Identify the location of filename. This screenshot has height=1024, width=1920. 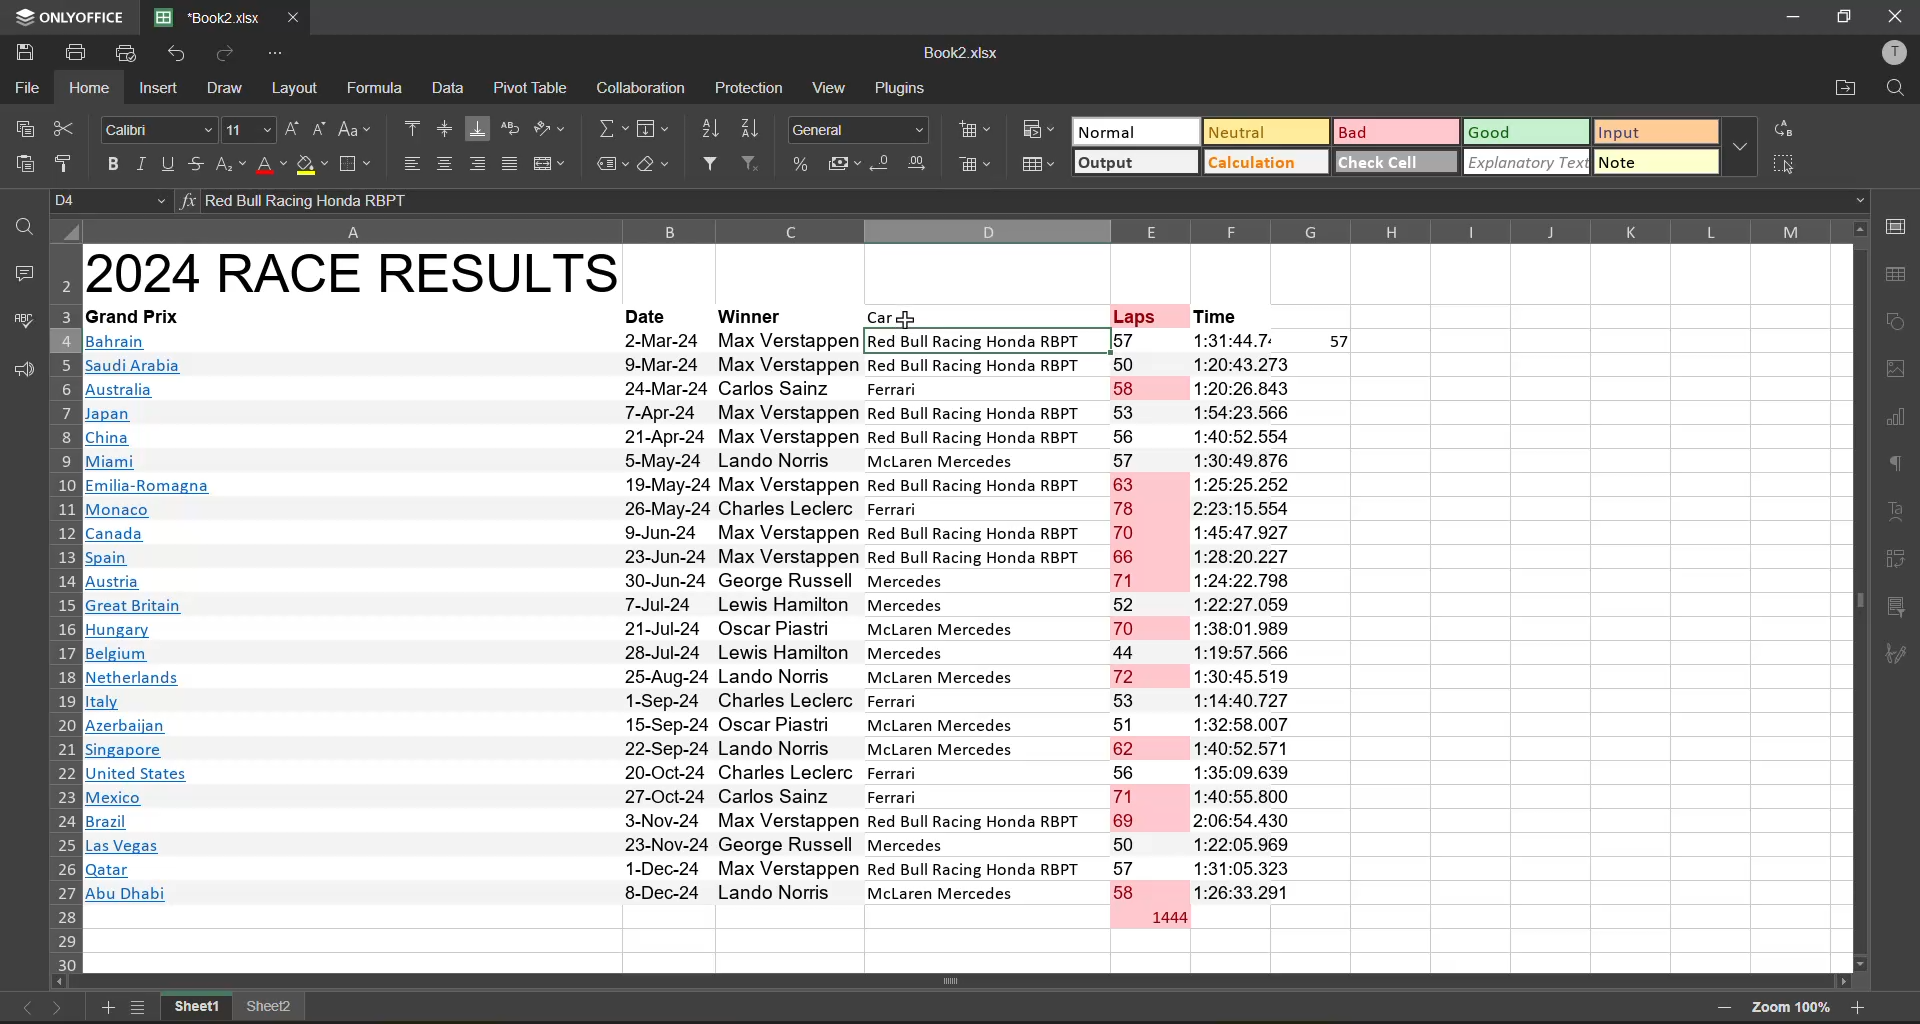
(214, 17).